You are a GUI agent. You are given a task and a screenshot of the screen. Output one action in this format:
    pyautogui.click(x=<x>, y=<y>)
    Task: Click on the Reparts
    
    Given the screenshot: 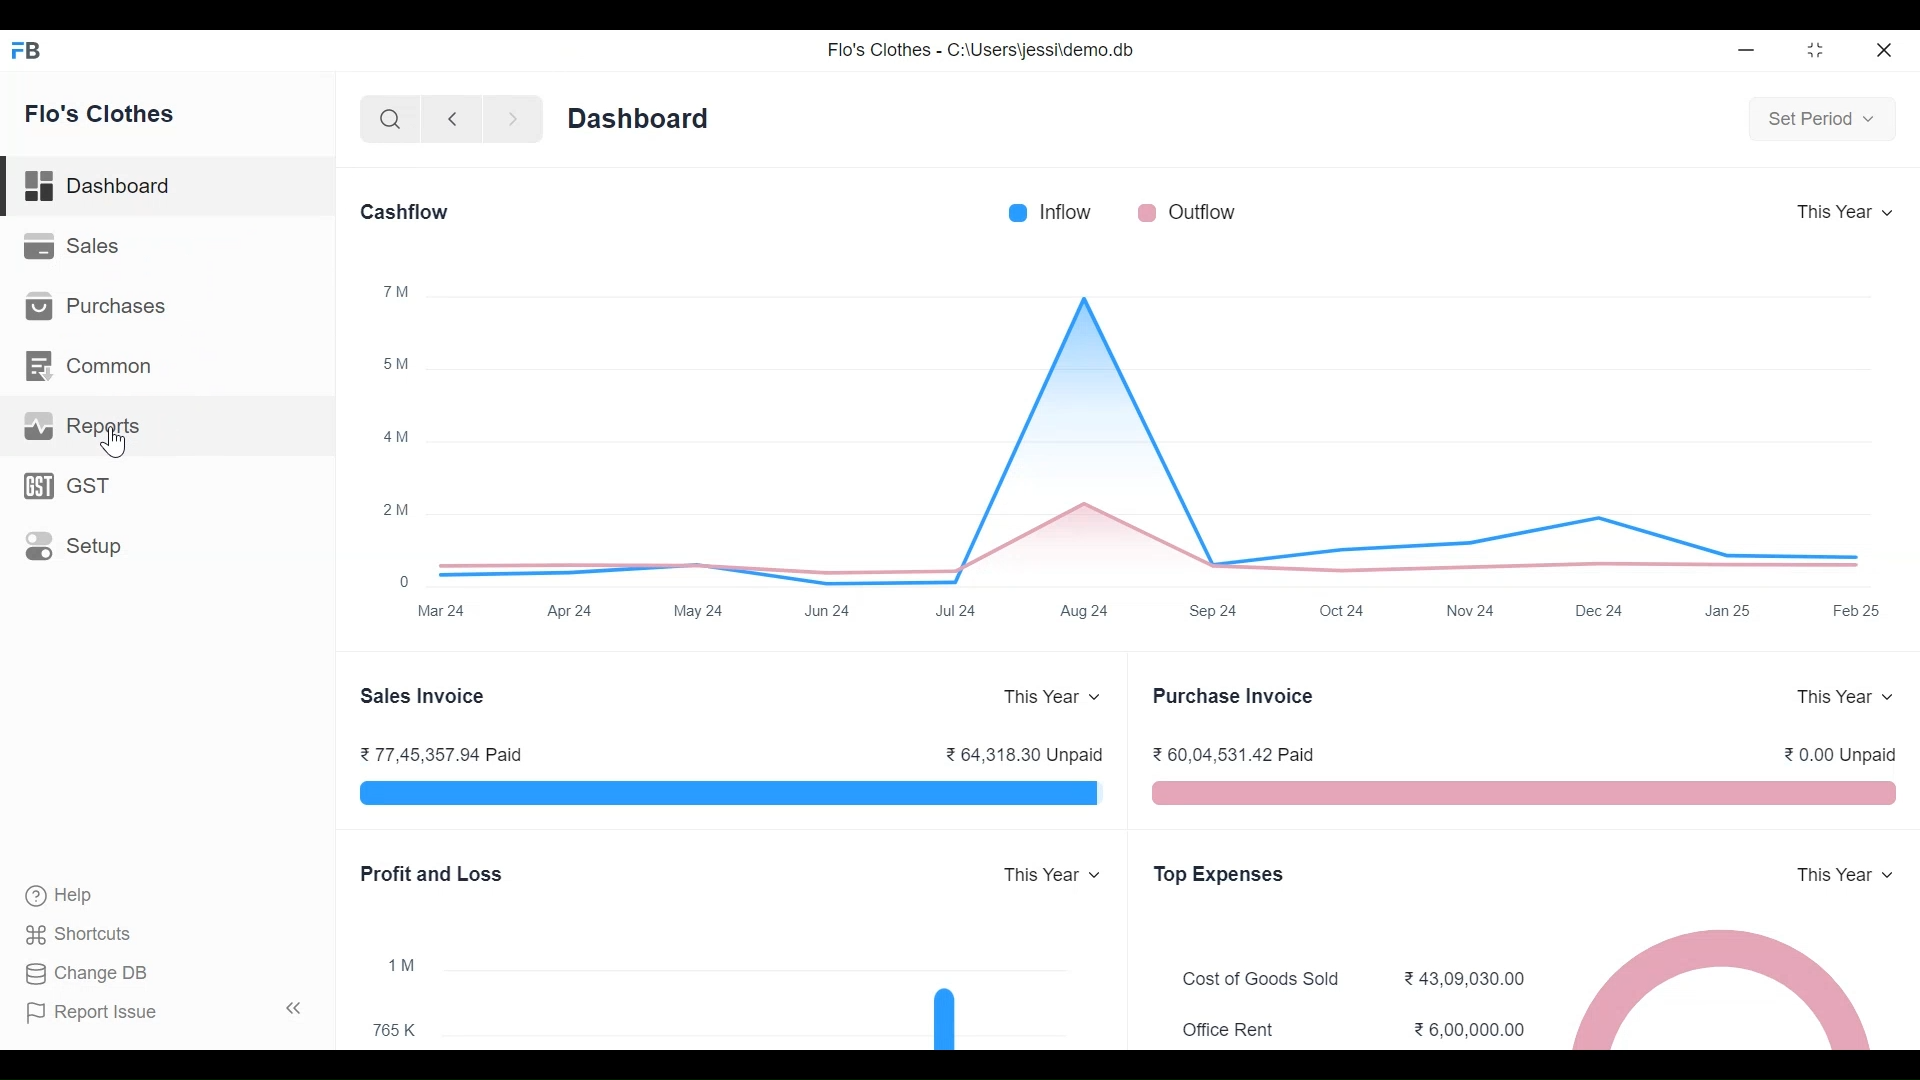 What is the action you would take?
    pyautogui.click(x=87, y=424)
    